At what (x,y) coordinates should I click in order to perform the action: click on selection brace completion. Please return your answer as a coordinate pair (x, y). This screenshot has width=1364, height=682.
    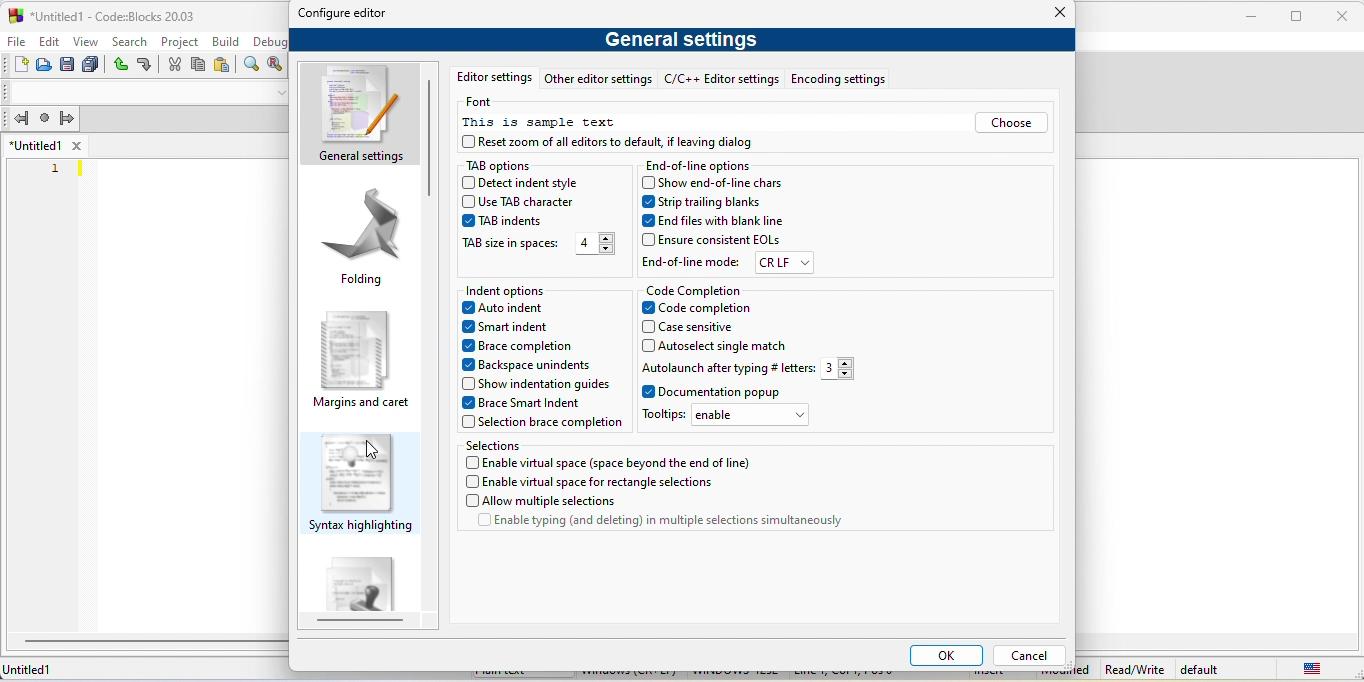
    Looking at the image, I should click on (542, 422).